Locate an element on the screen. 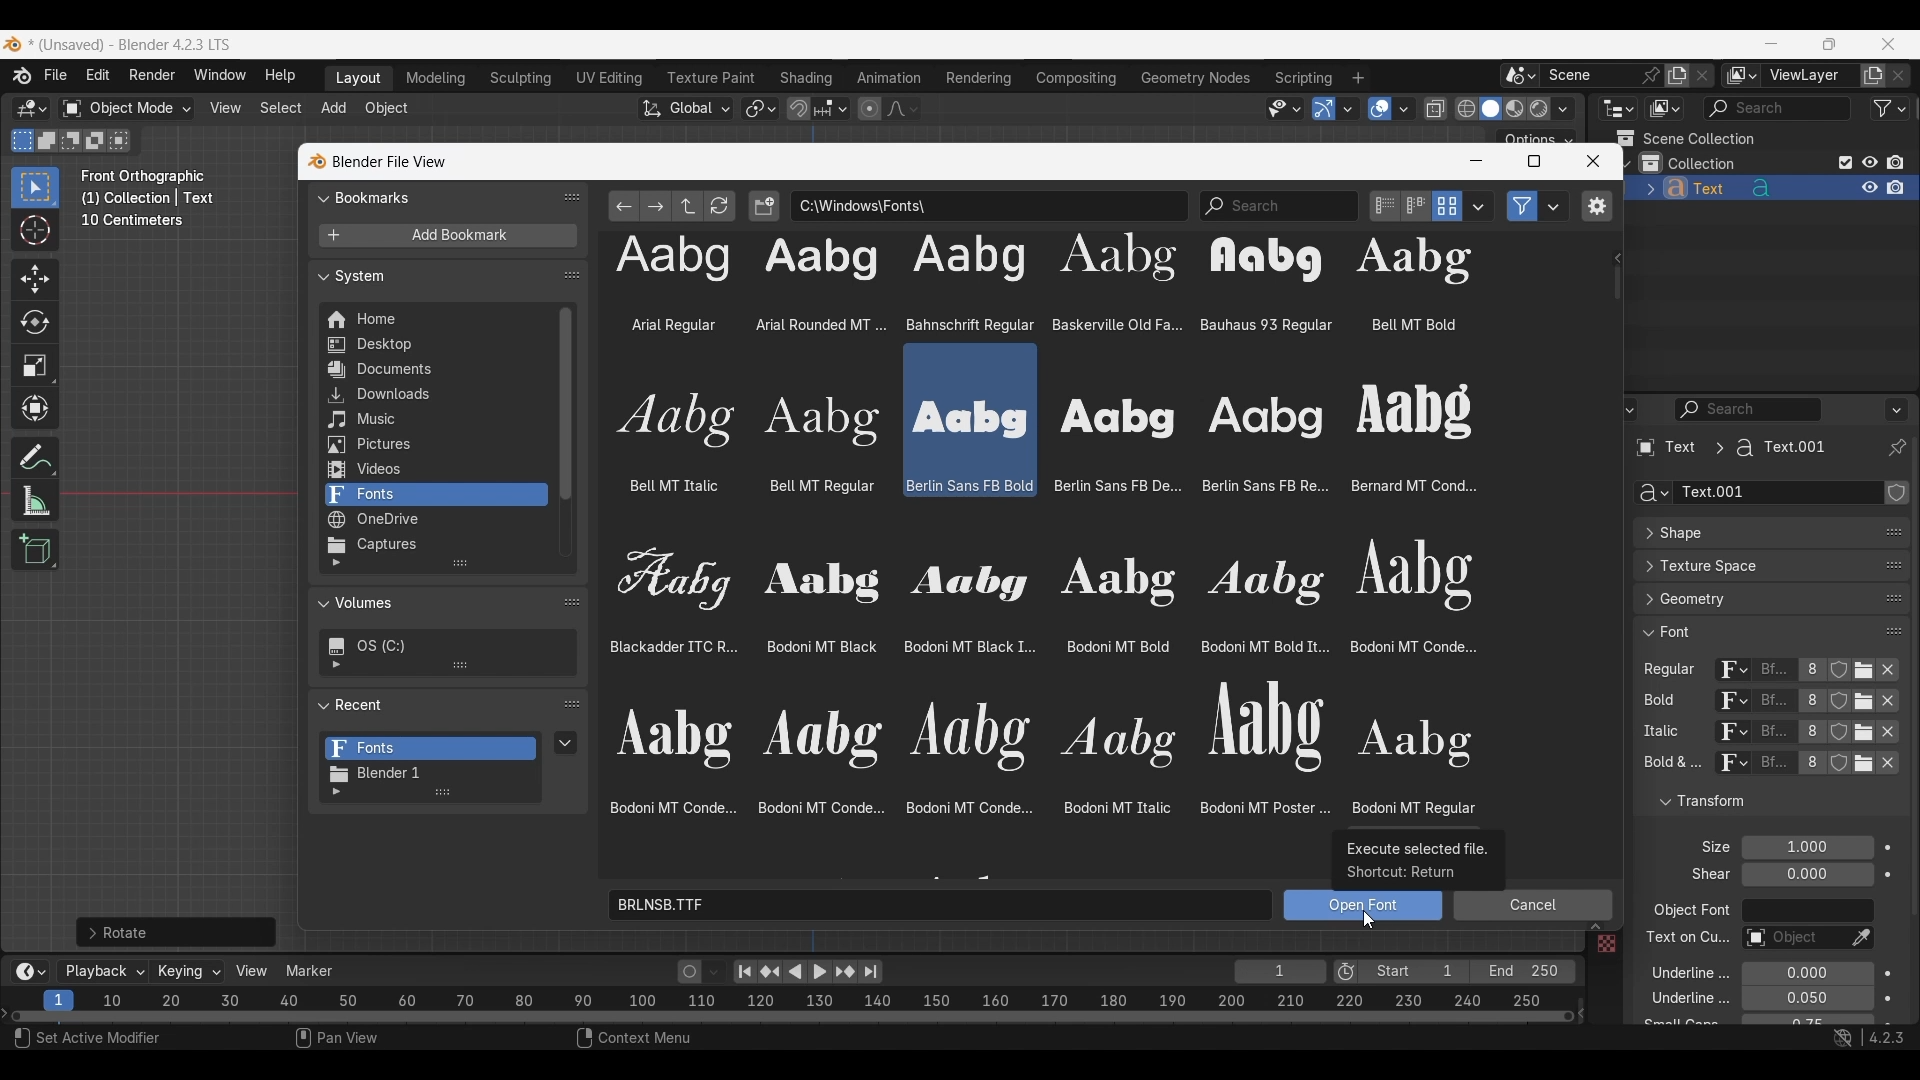 The height and width of the screenshot is (1080, 1920). Sets the object interaction mode is located at coordinates (126, 109).